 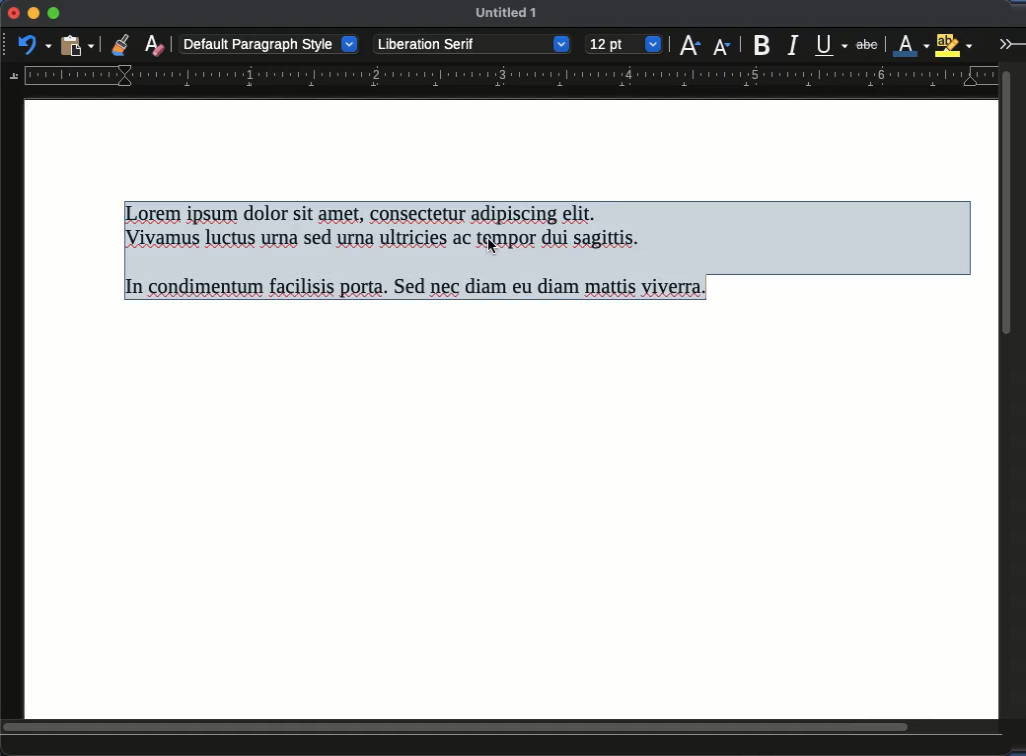 What do you see at coordinates (954, 43) in the screenshot?
I see `highlight color` at bounding box center [954, 43].